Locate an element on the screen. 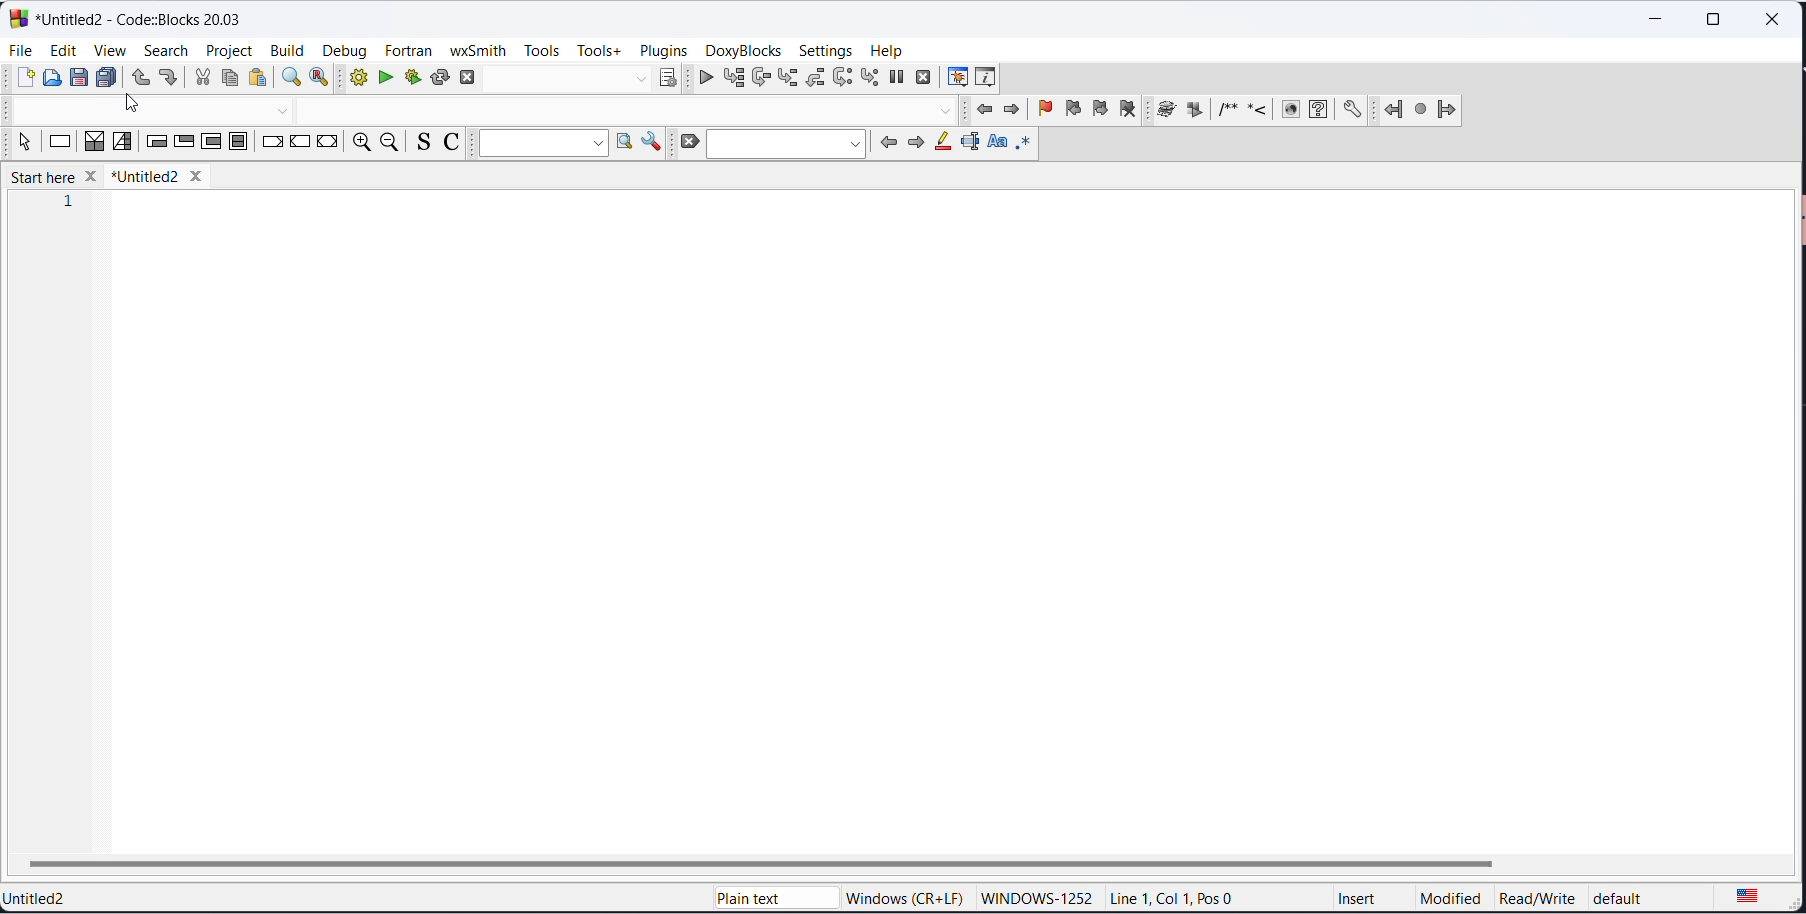 Image resolution: width=1806 pixels, height=914 pixels. replace is located at coordinates (321, 79).